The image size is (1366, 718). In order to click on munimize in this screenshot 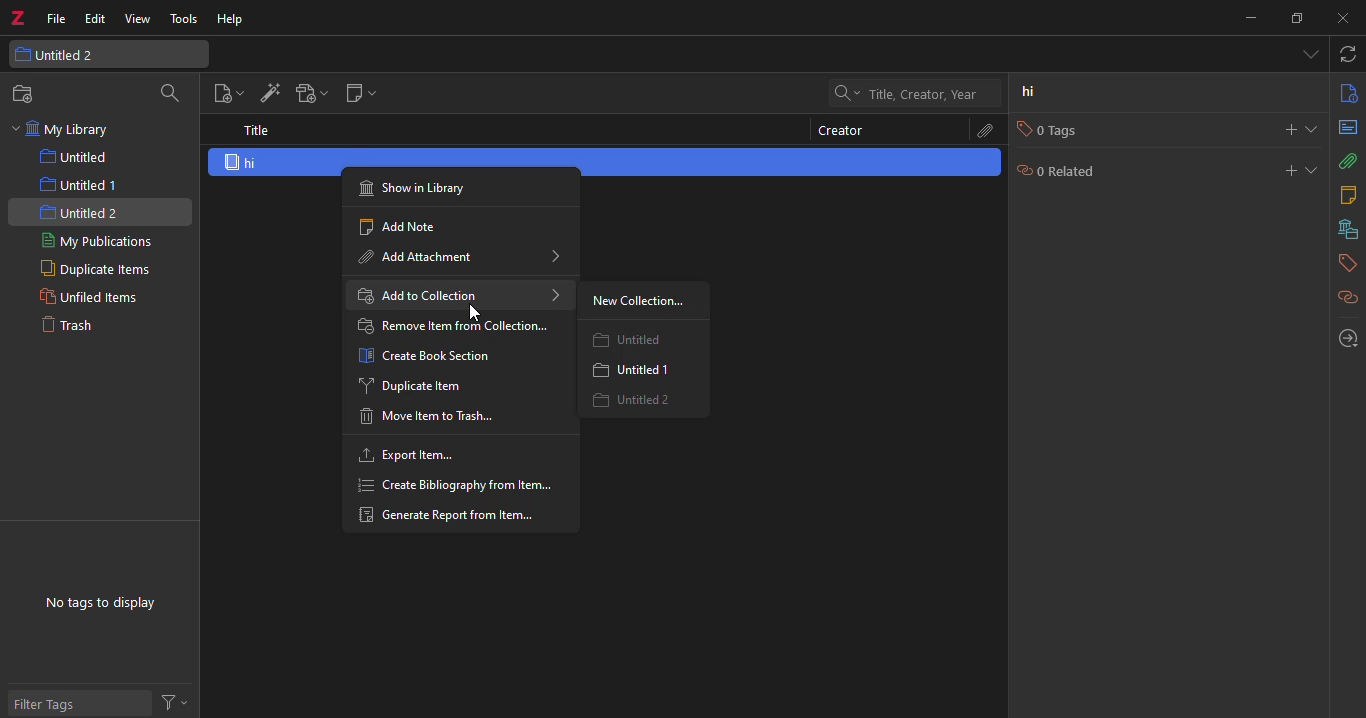, I will do `click(1249, 17)`.